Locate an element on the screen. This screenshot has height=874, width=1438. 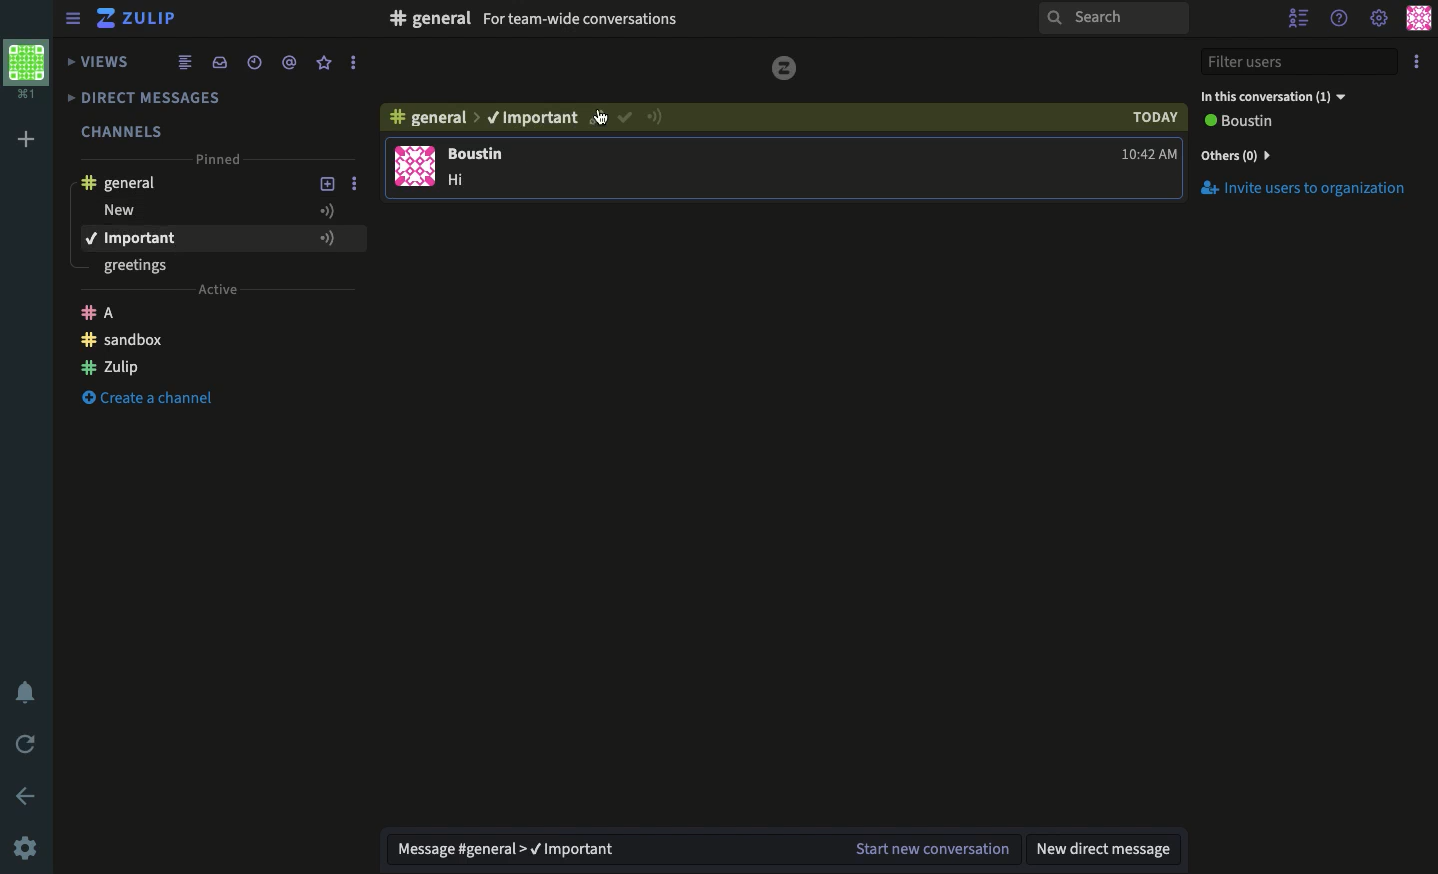
DMs is located at coordinates (157, 98).